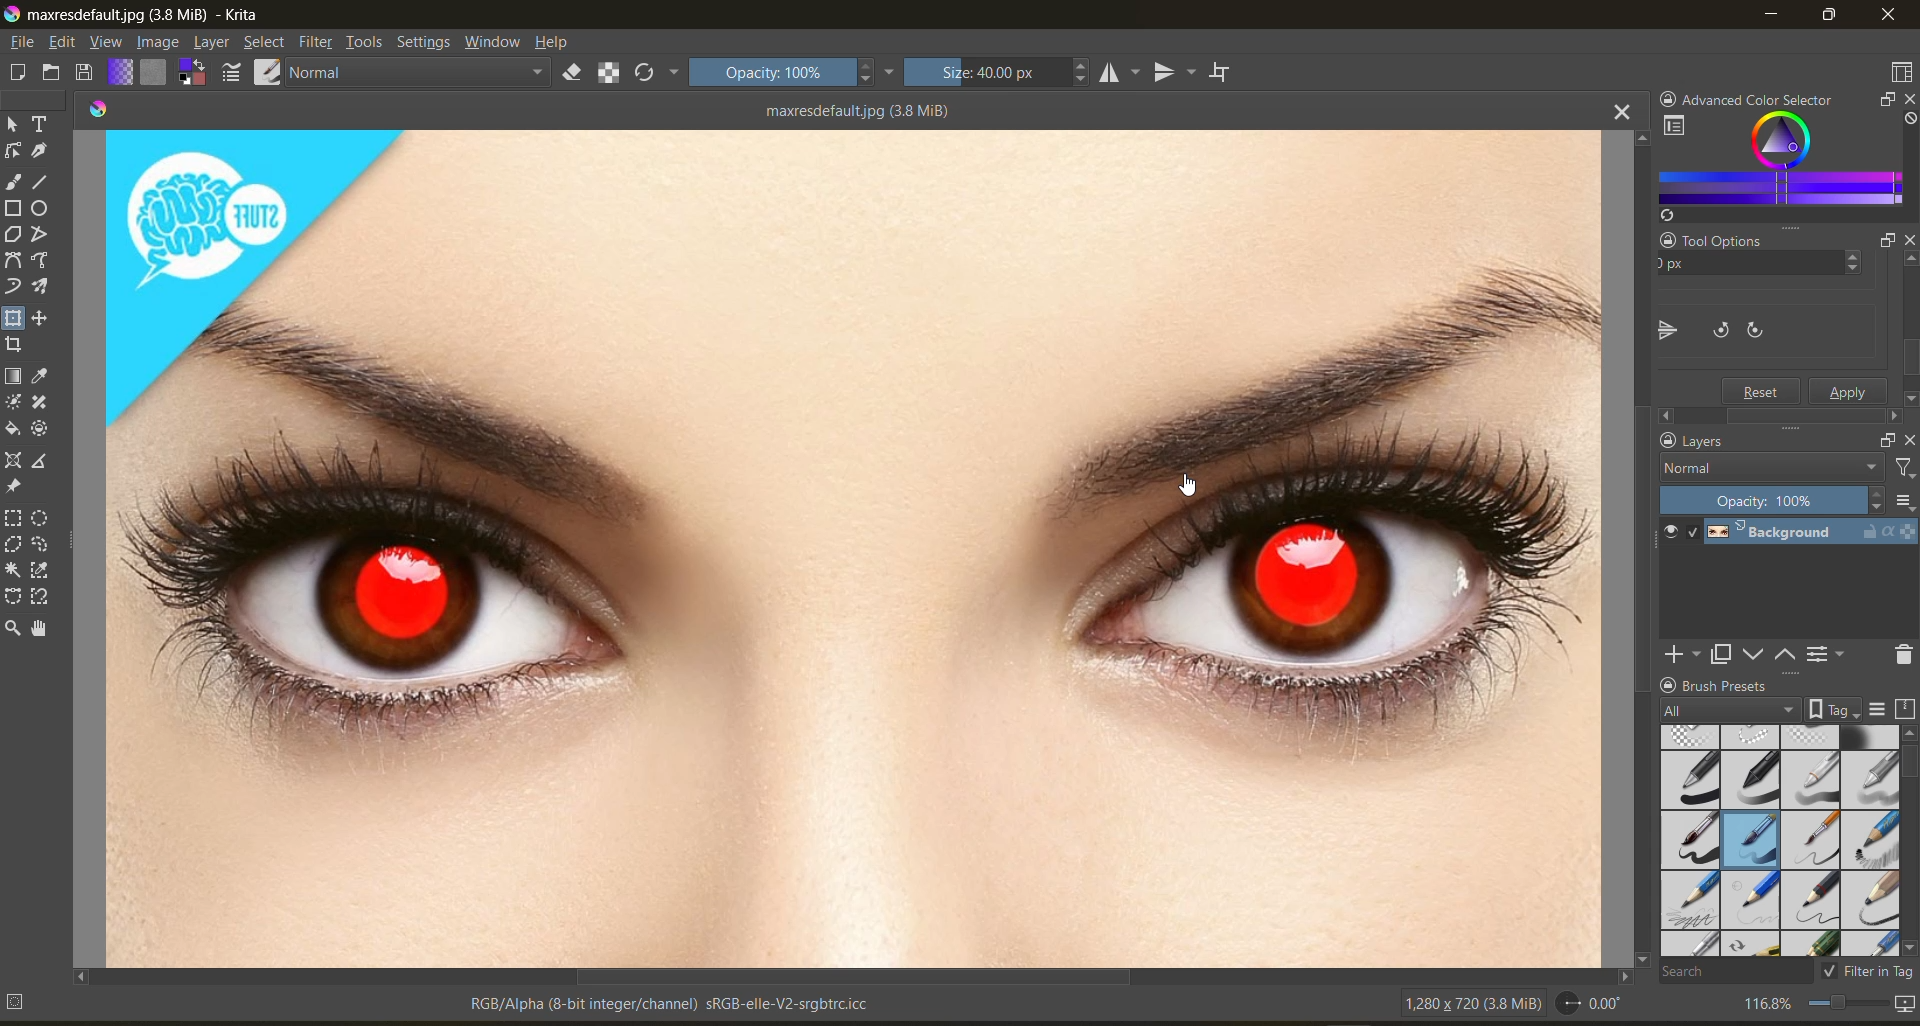 The height and width of the screenshot is (1026, 1920). I want to click on storage resources, so click(1903, 708).